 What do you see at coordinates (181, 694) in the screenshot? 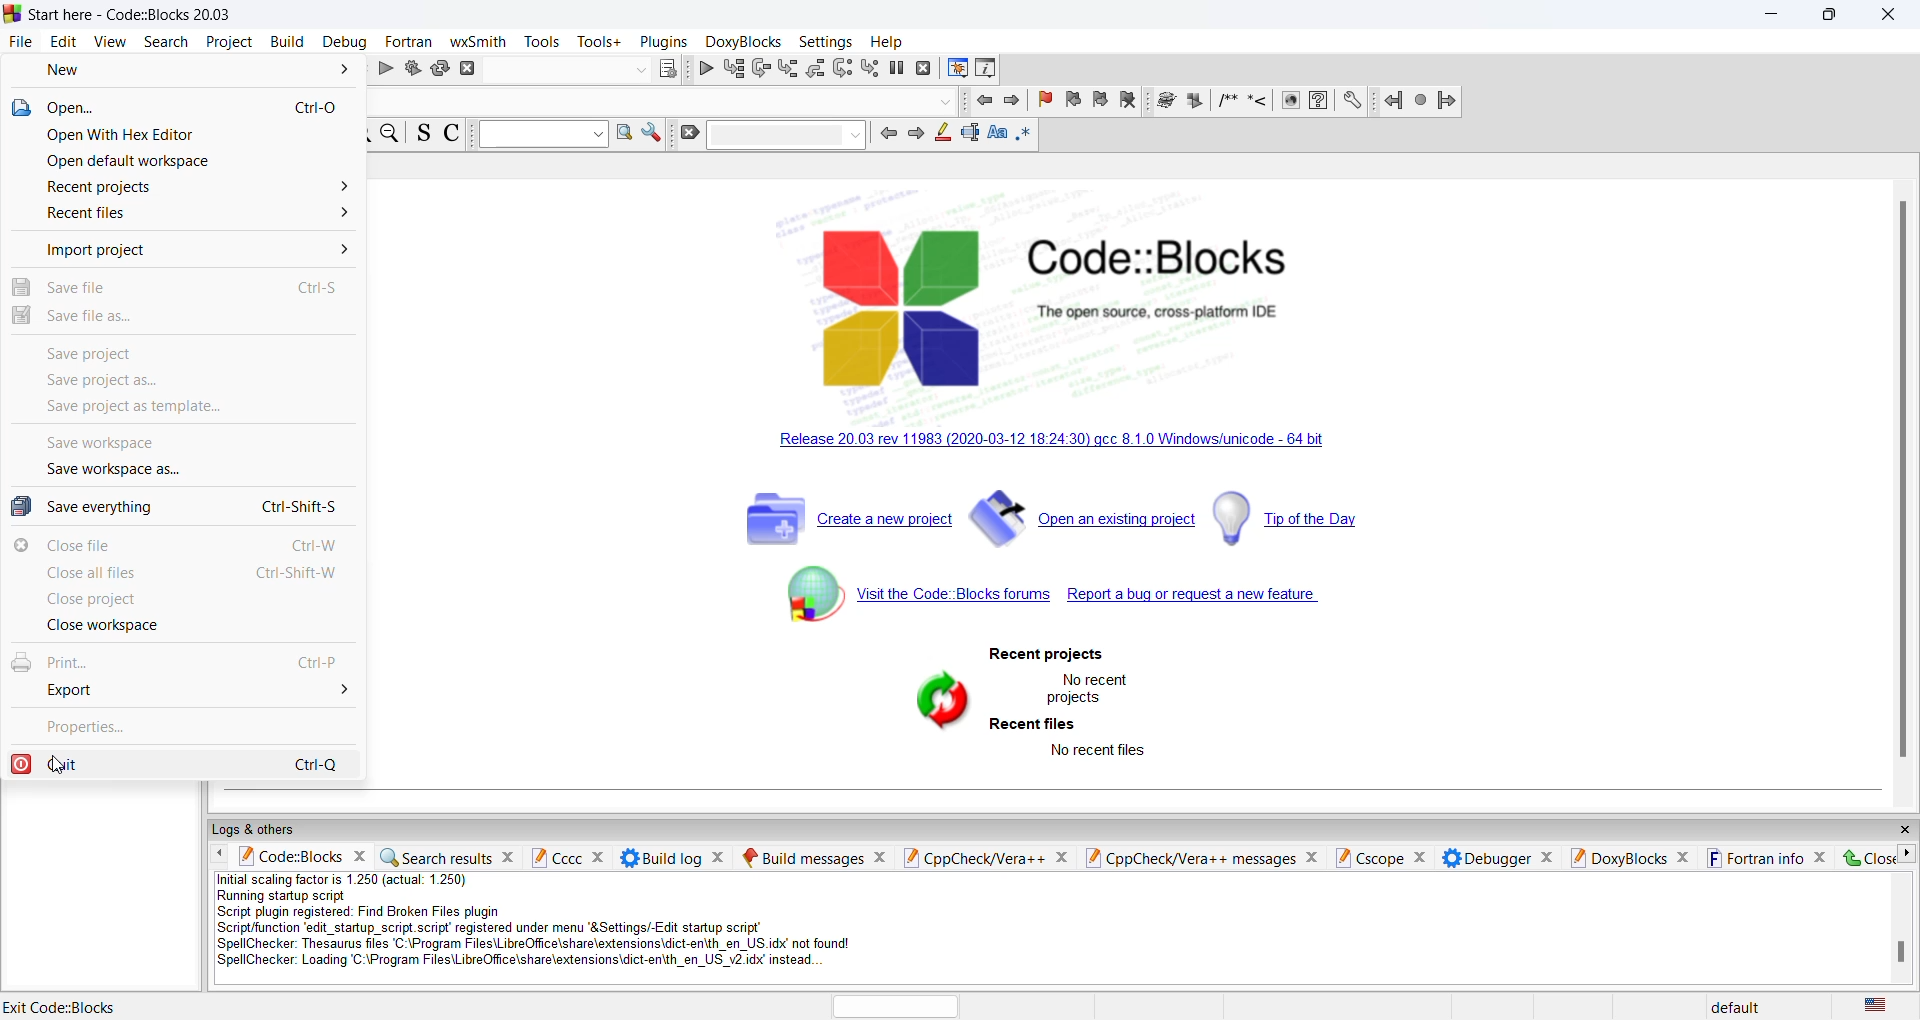
I see `export` at bounding box center [181, 694].